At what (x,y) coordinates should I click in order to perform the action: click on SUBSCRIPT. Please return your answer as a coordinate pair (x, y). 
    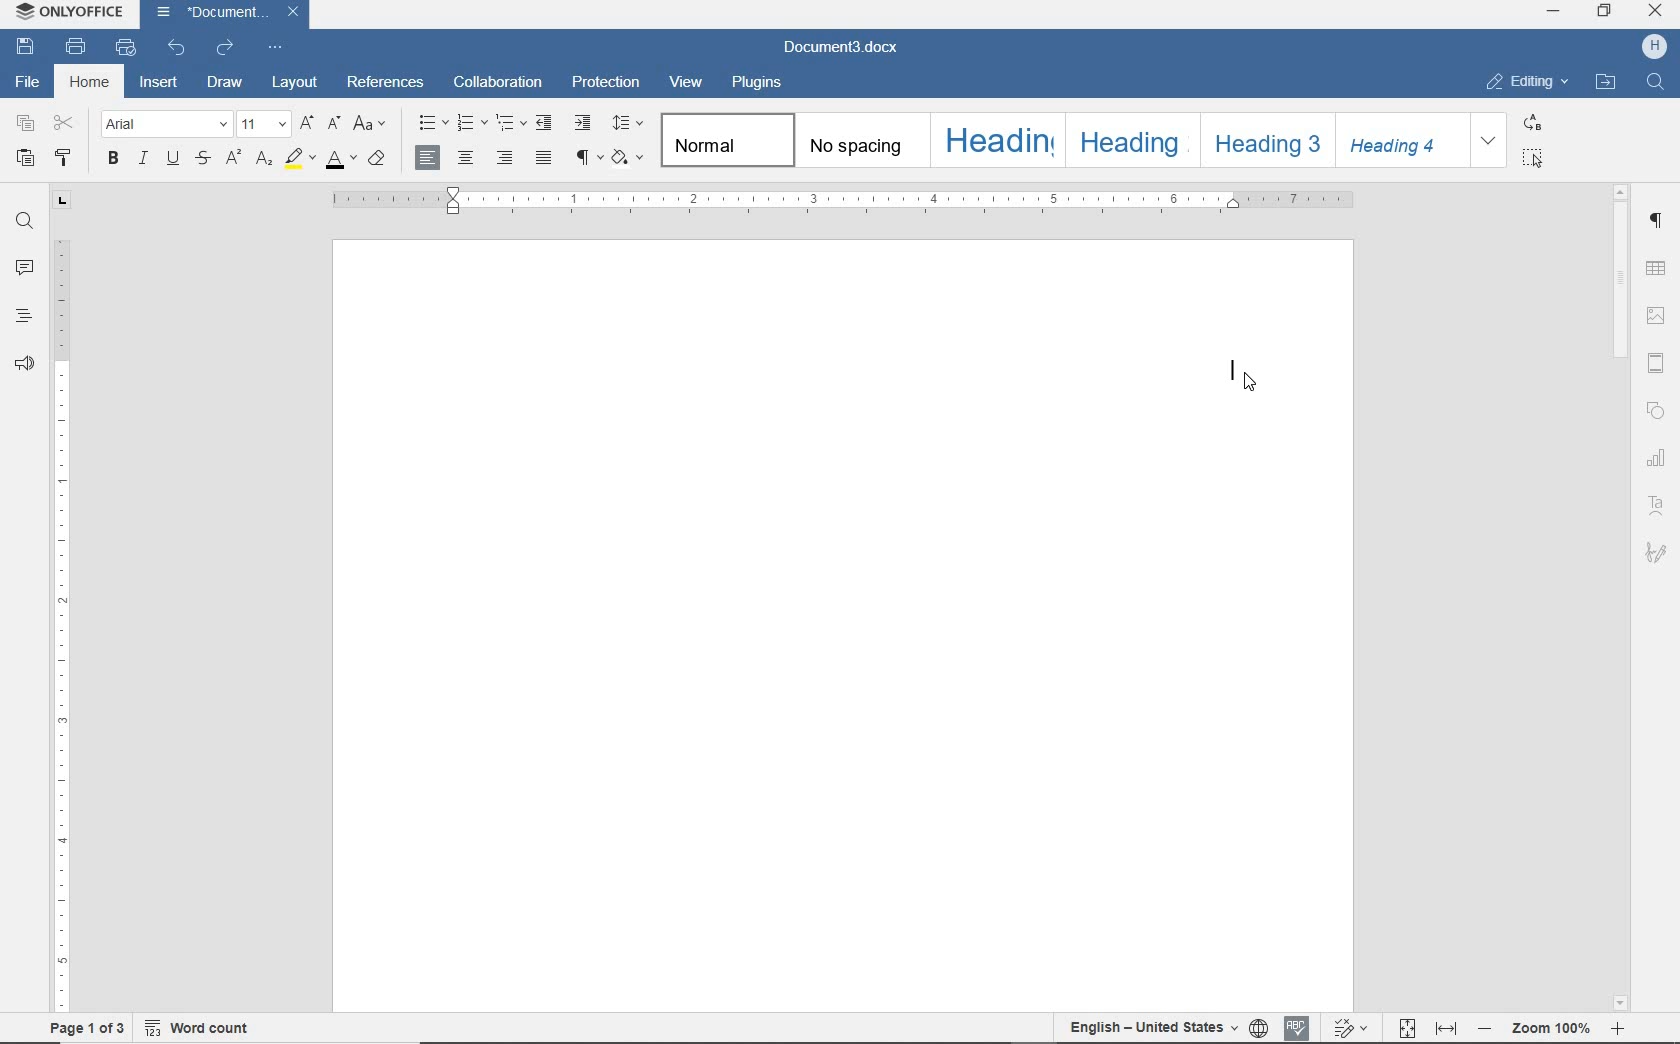
    Looking at the image, I should click on (263, 158).